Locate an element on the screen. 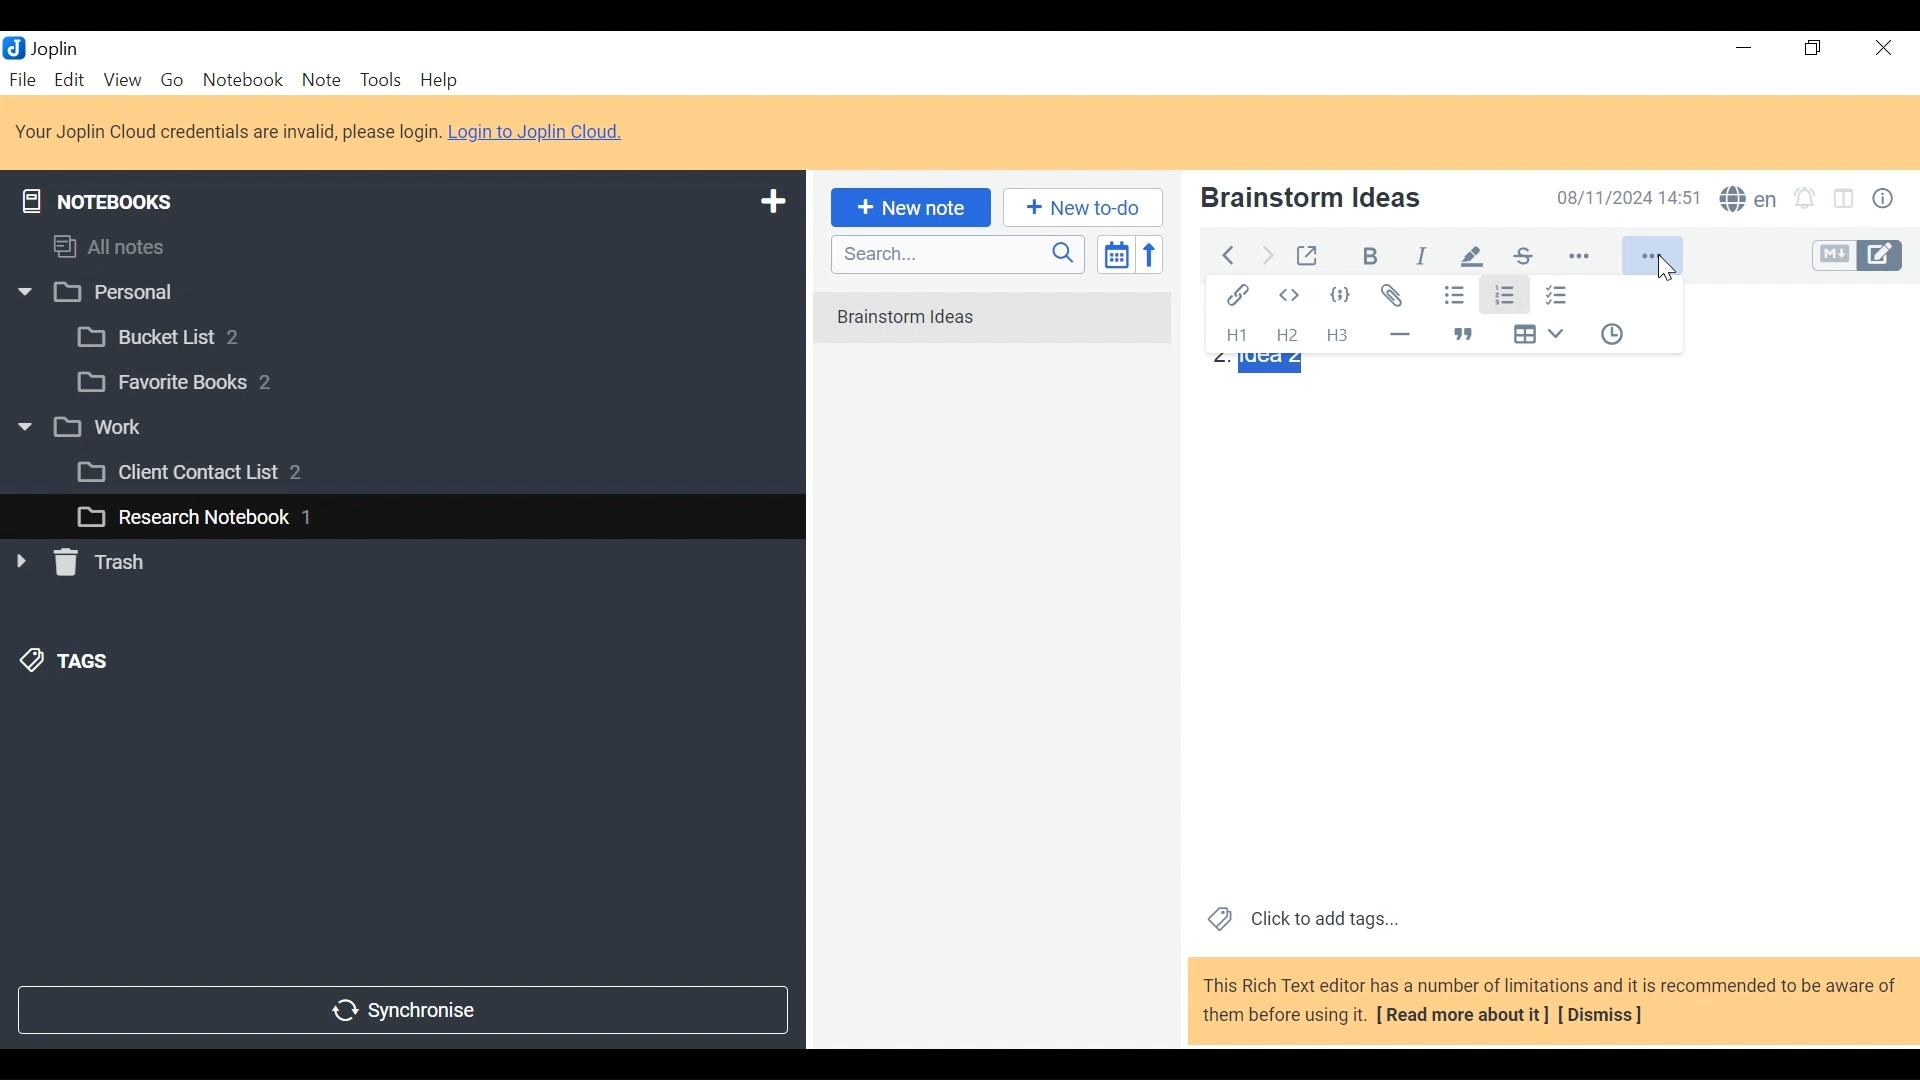  Note properties is located at coordinates (1887, 201).